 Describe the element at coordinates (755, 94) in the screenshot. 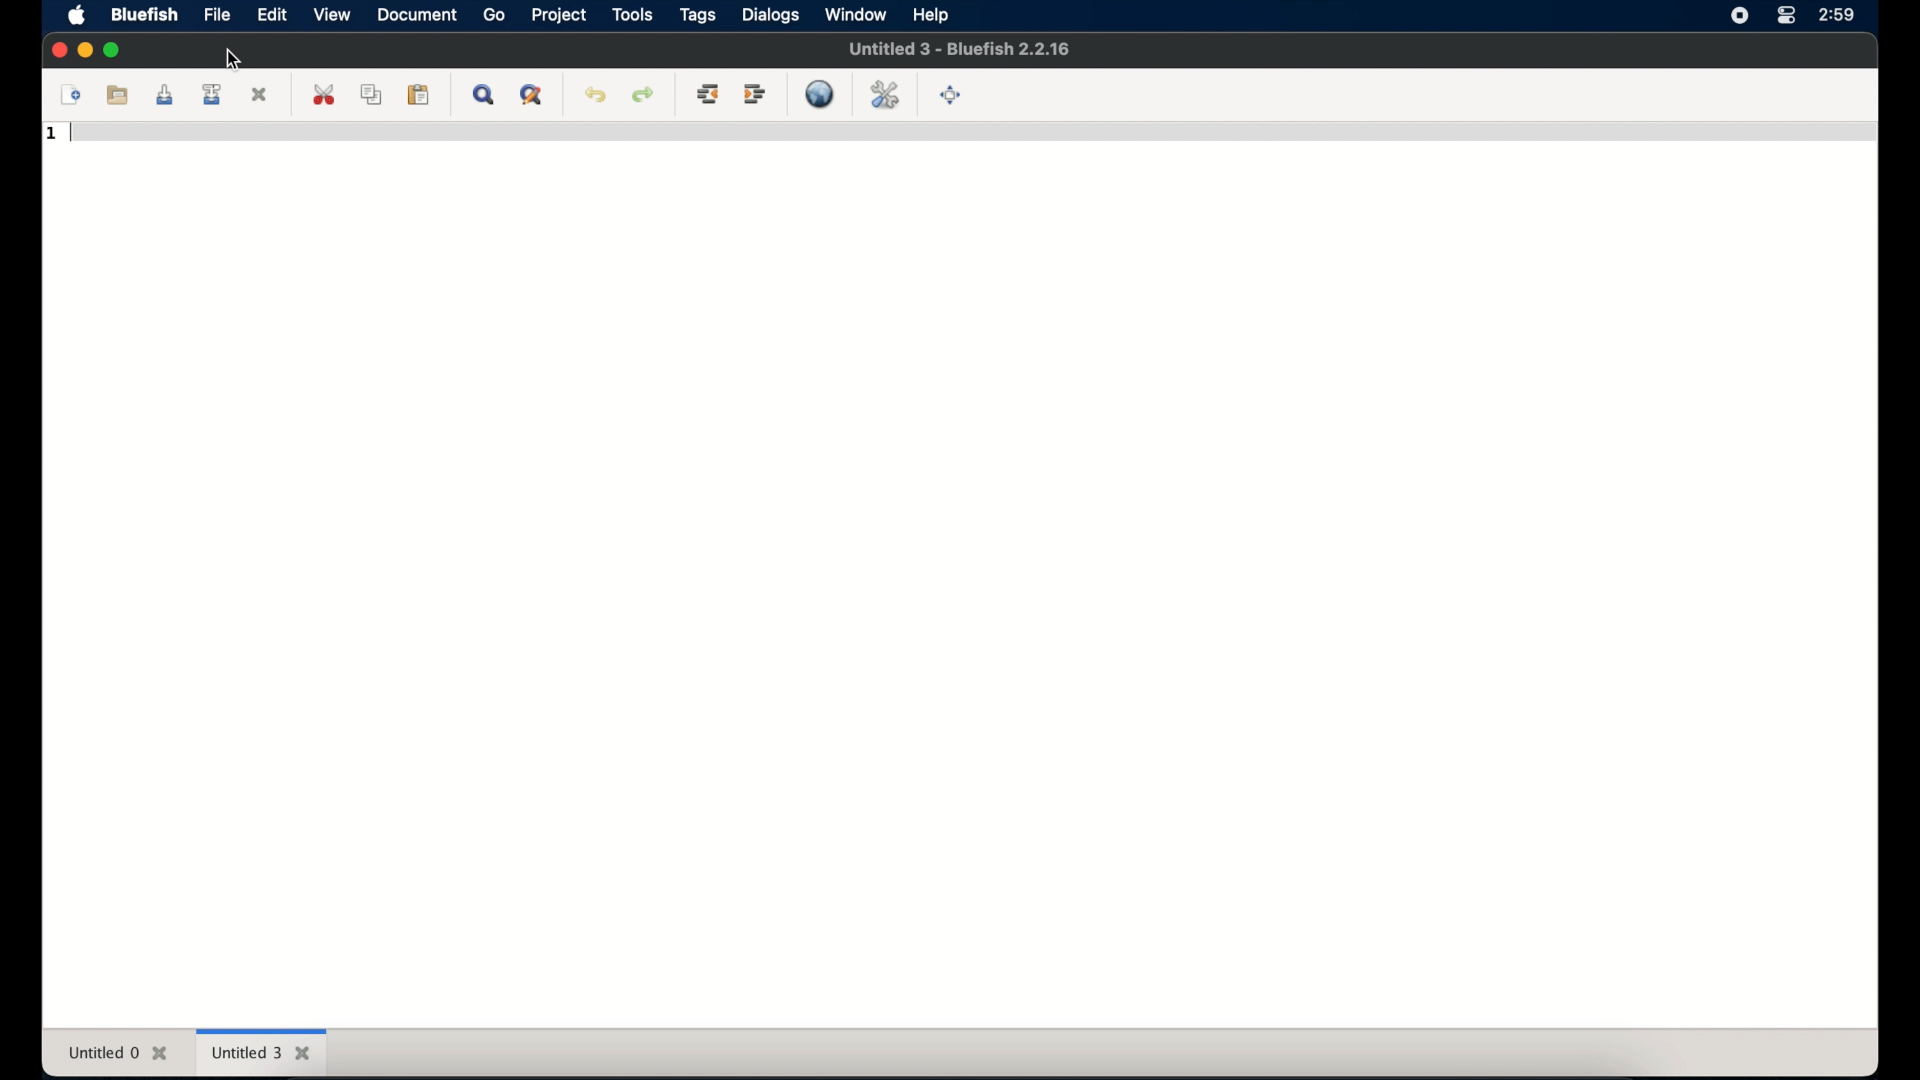

I see `indent` at that location.